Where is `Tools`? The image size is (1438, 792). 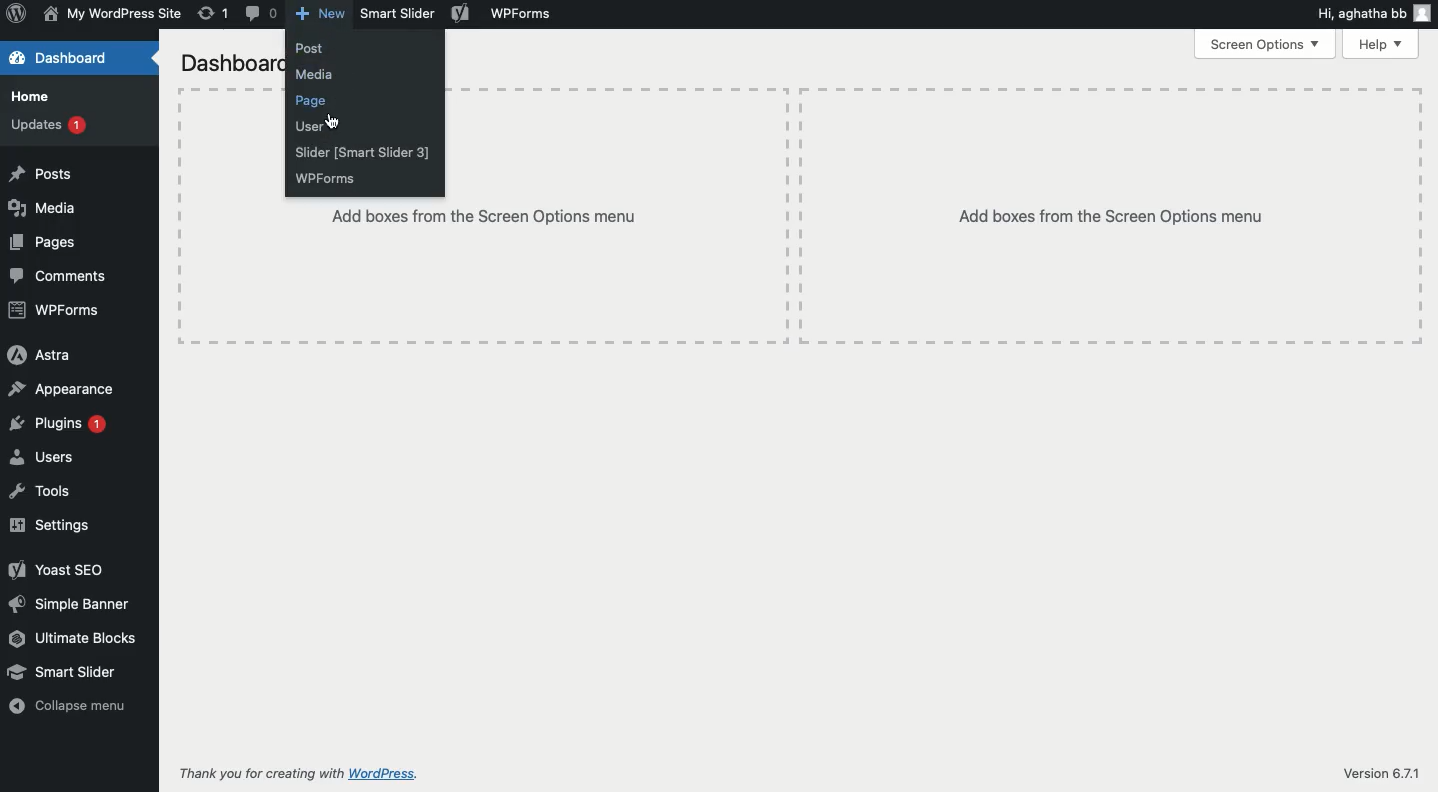 Tools is located at coordinates (41, 491).